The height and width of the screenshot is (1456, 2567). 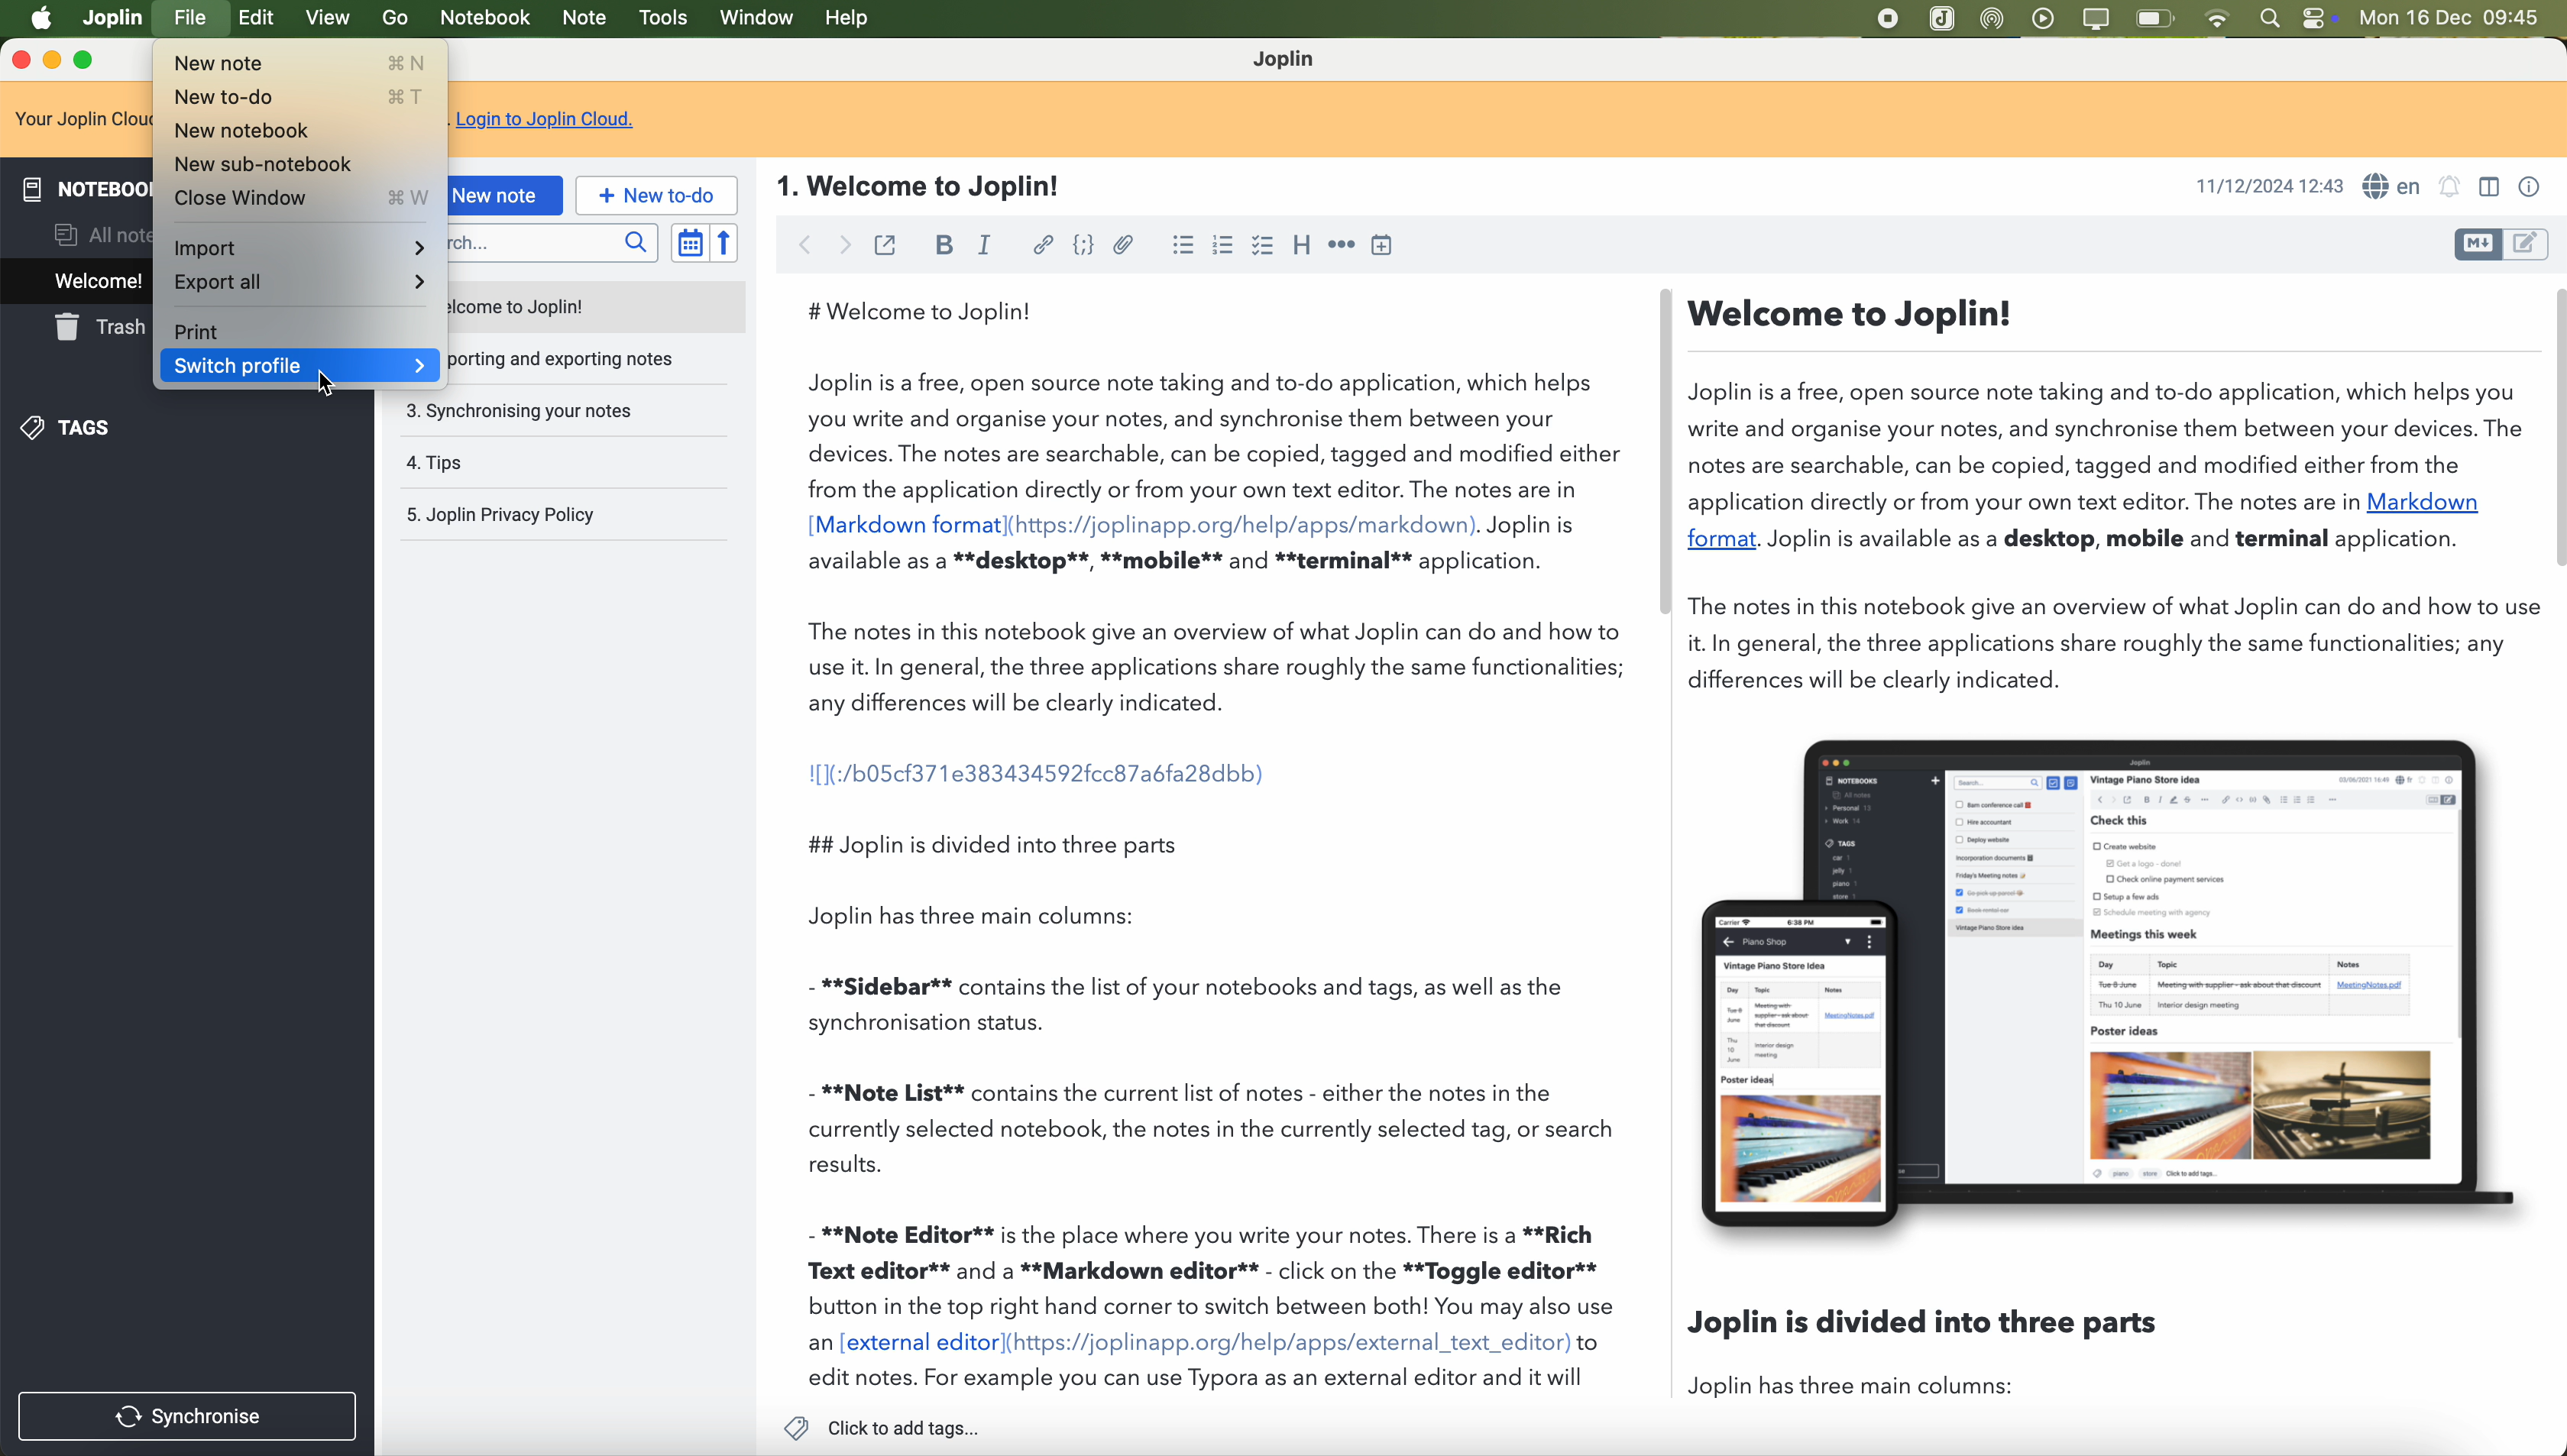 I want to click on heading, so click(x=1304, y=244).